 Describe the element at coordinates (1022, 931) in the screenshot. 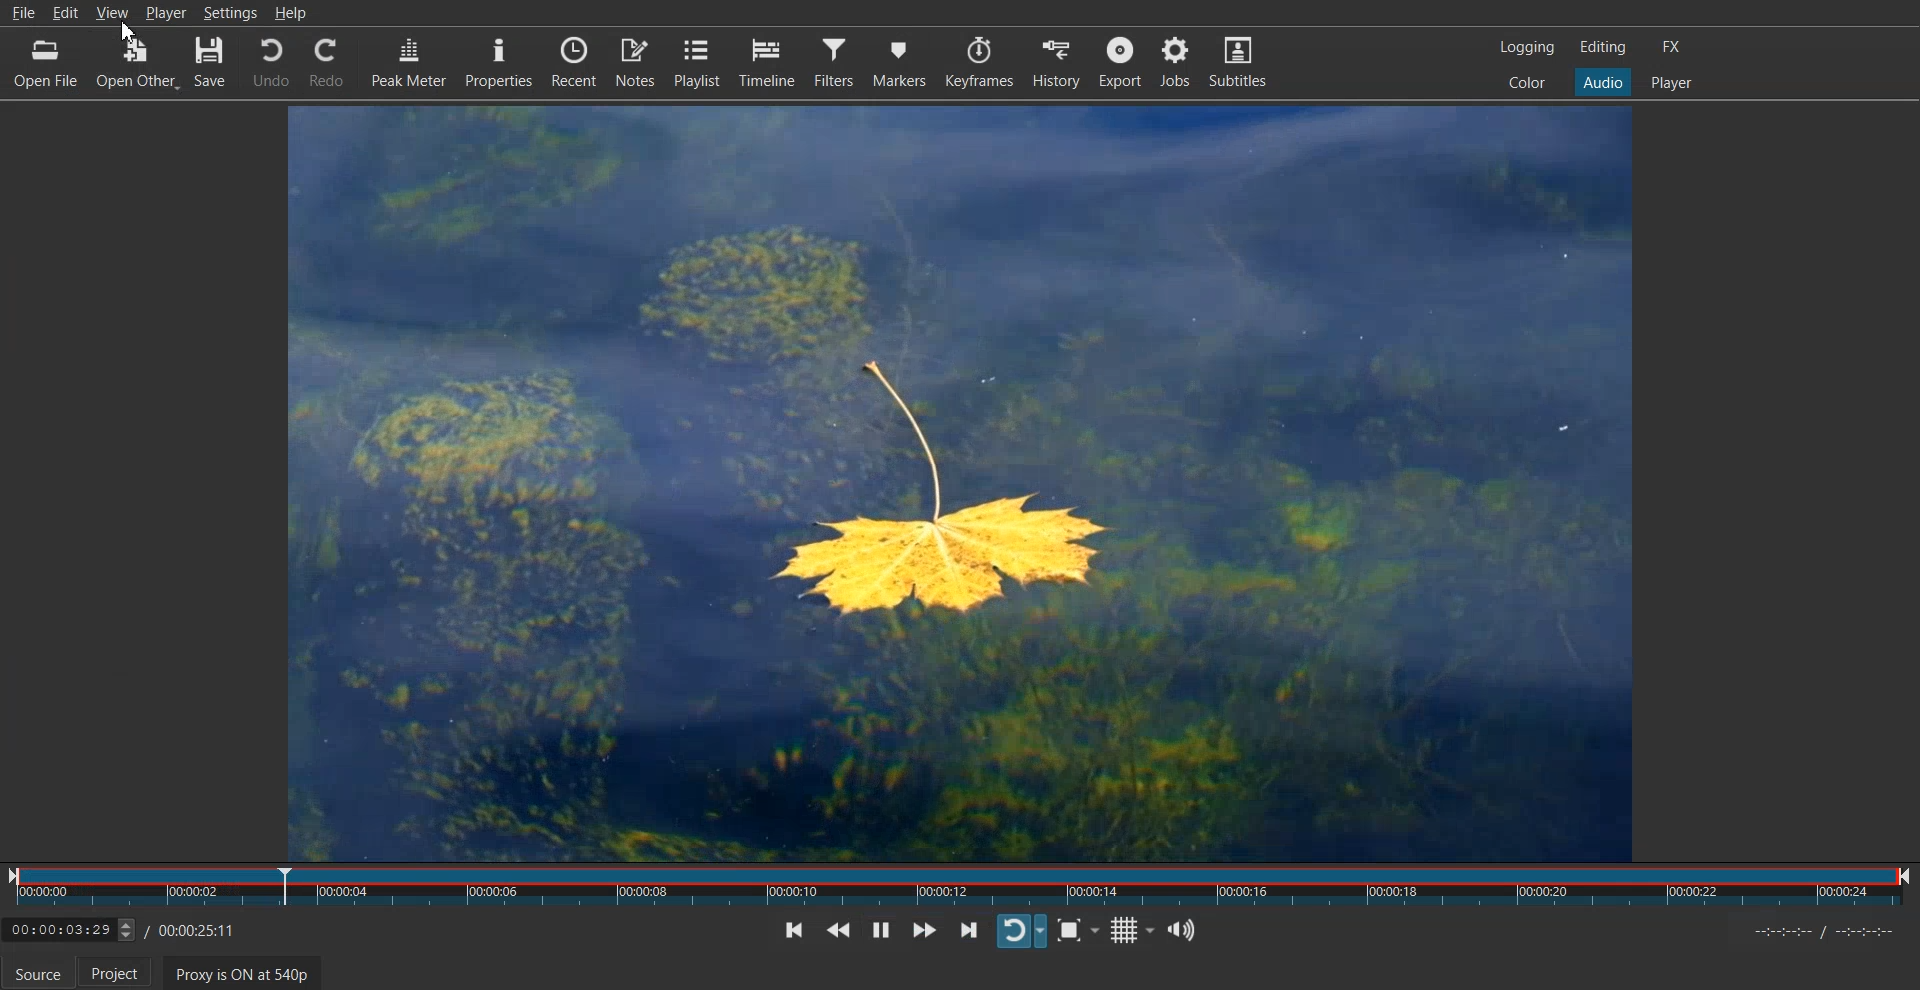

I see `Toggle player looping` at that location.